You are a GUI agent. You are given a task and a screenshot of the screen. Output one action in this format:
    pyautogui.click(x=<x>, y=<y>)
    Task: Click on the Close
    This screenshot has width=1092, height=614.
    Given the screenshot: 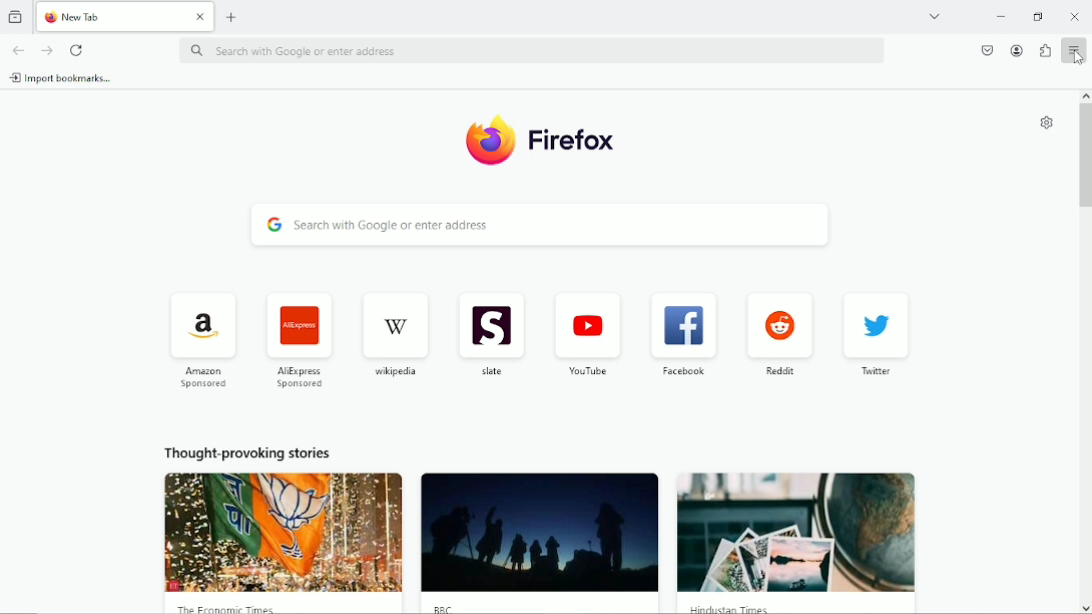 What is the action you would take?
    pyautogui.click(x=1075, y=15)
    